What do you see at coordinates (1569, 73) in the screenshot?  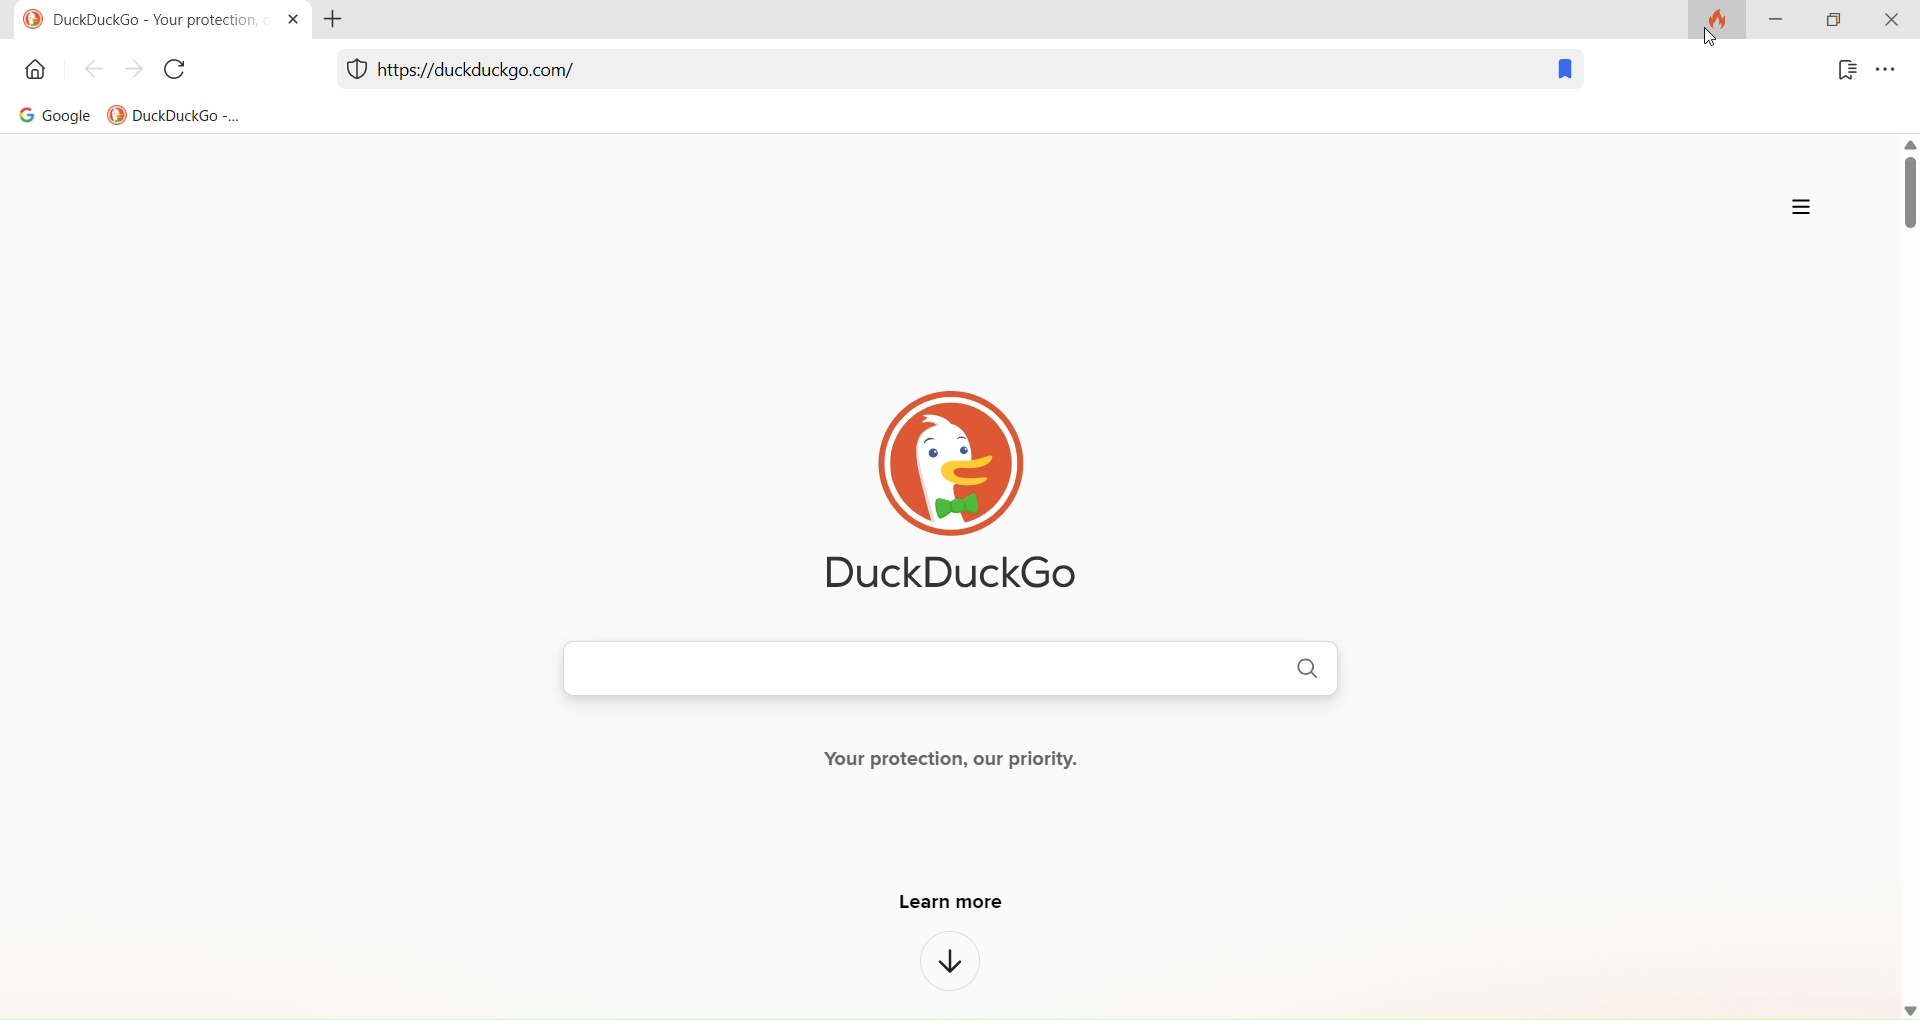 I see `bookmark` at bounding box center [1569, 73].